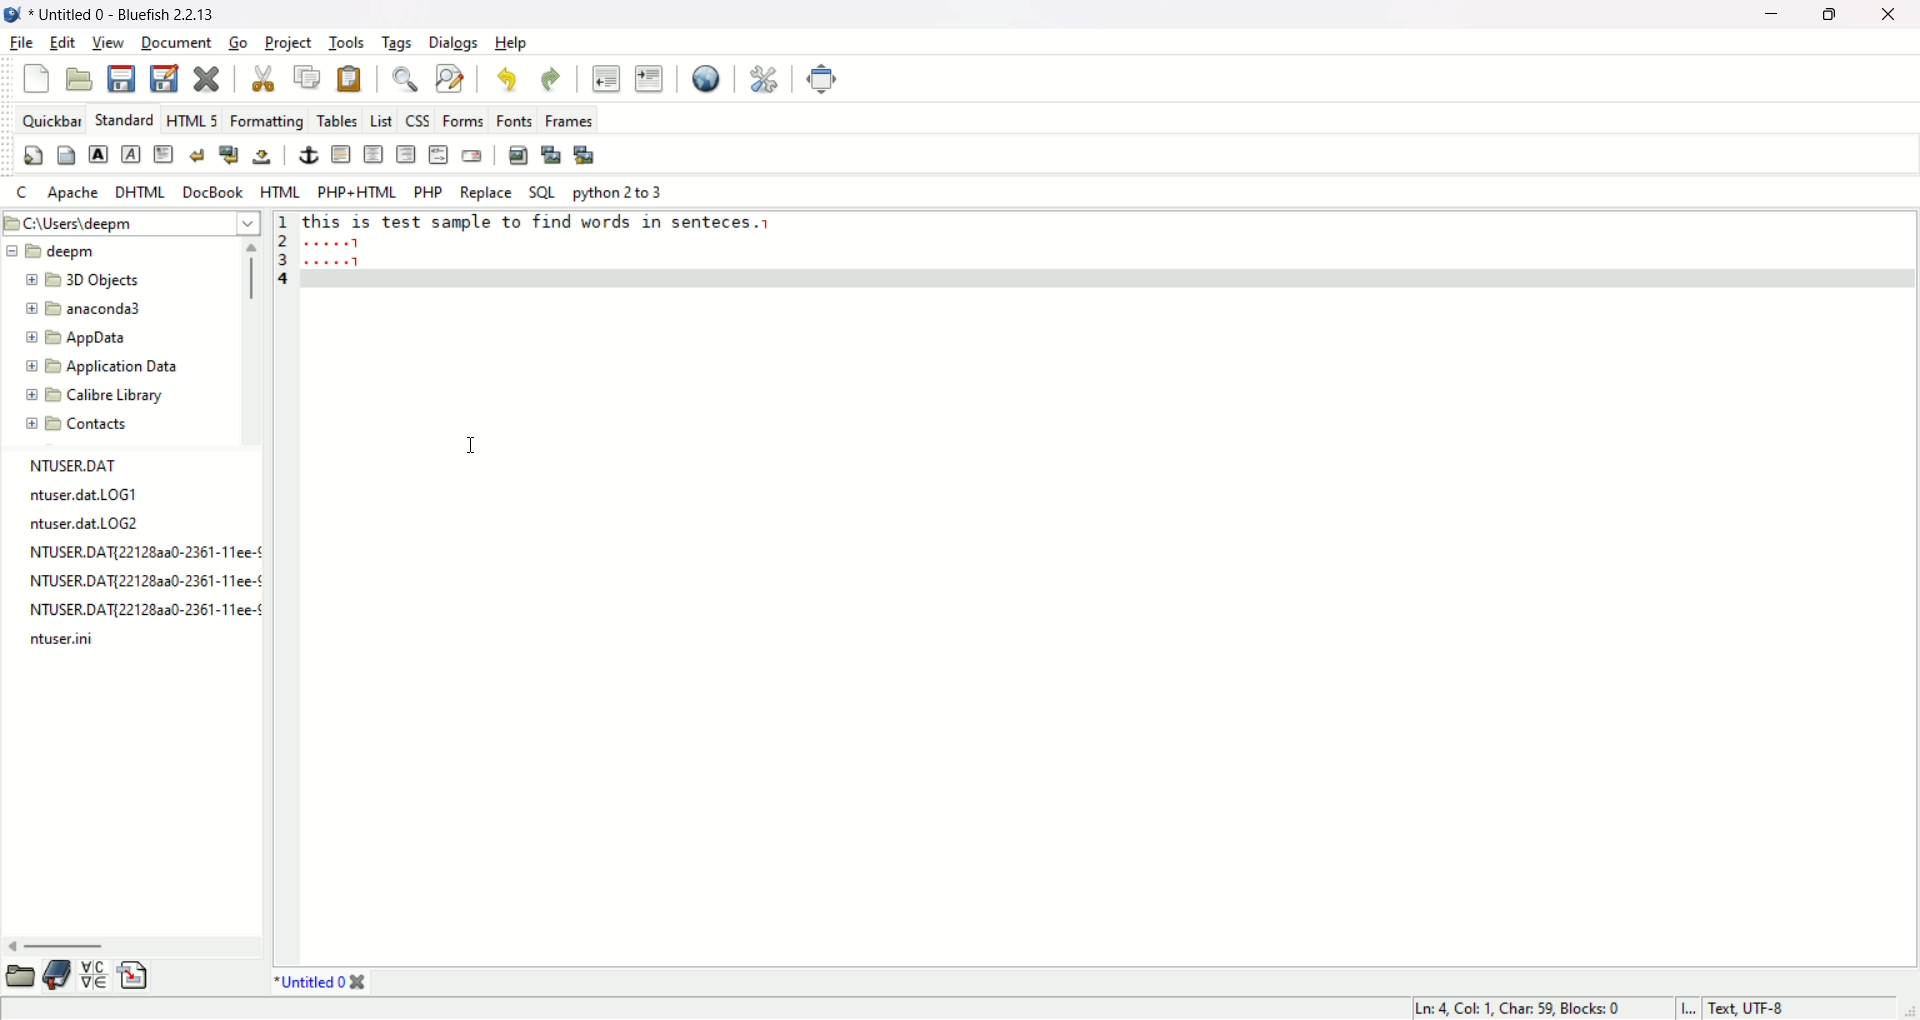 This screenshot has height=1020, width=1920. What do you see at coordinates (551, 77) in the screenshot?
I see `redo` at bounding box center [551, 77].